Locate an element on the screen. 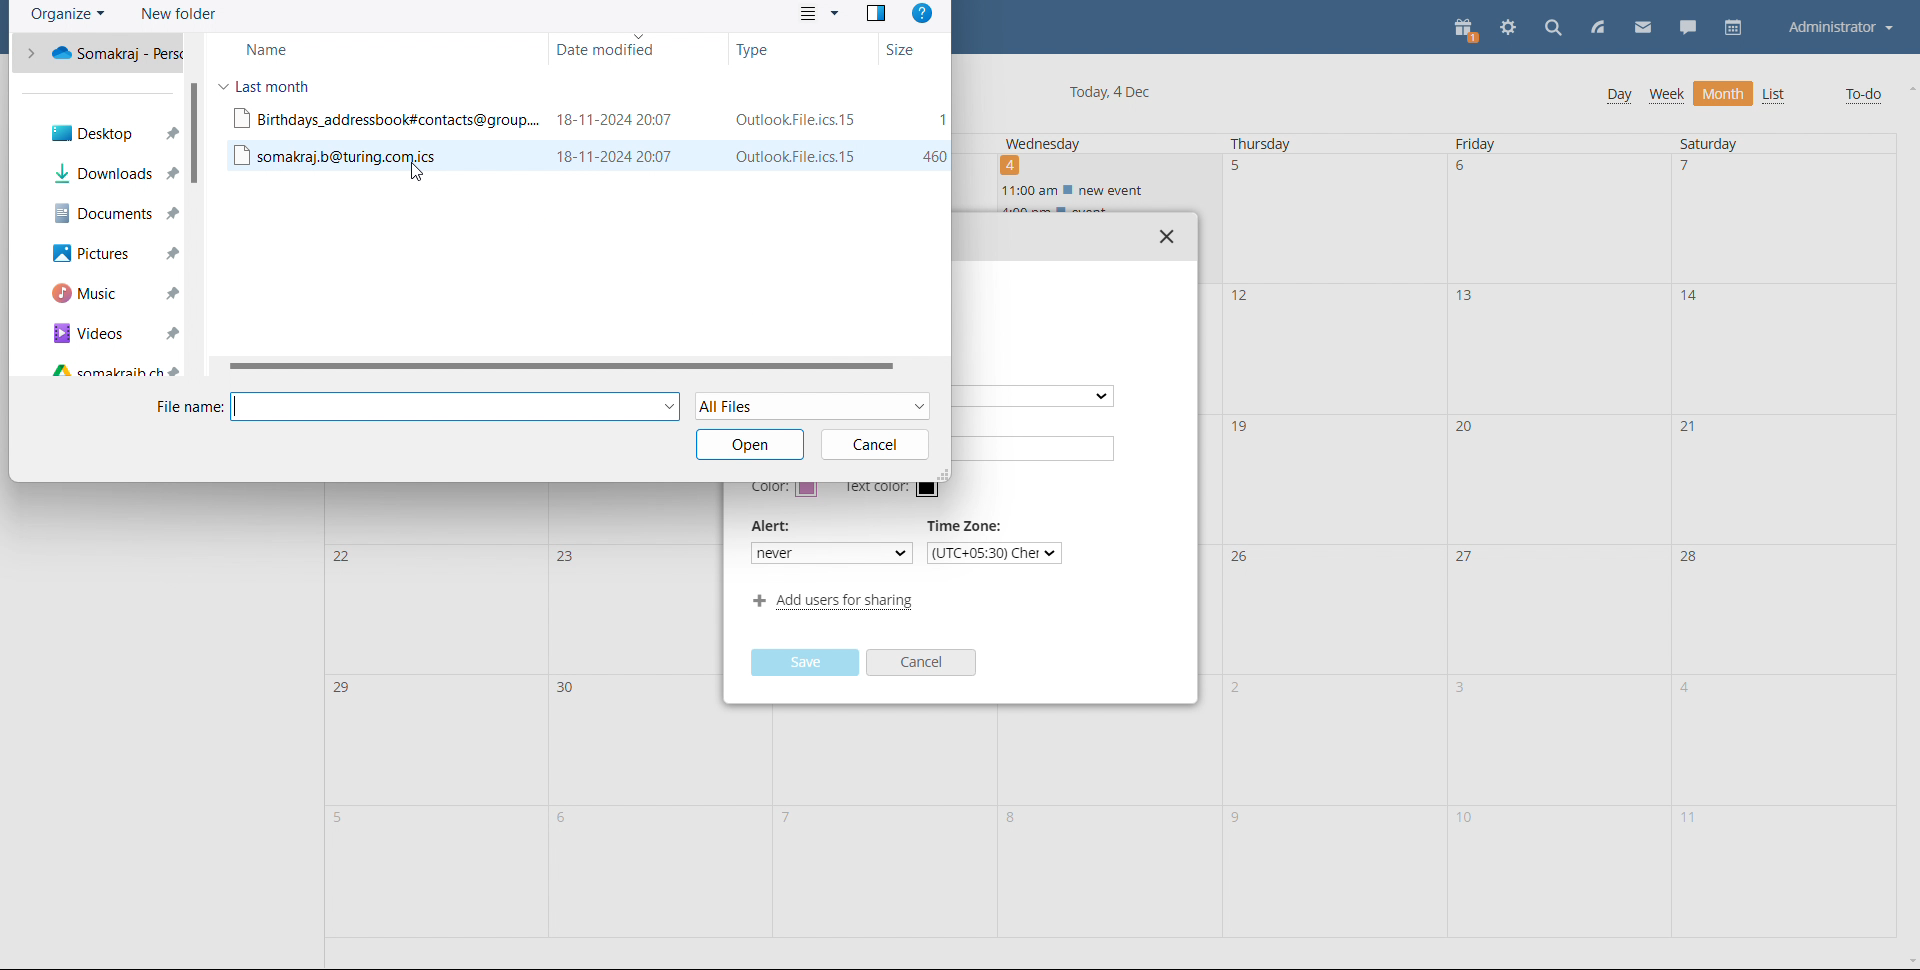 The height and width of the screenshot is (970, 1920). file 1 is located at coordinates (582, 122).